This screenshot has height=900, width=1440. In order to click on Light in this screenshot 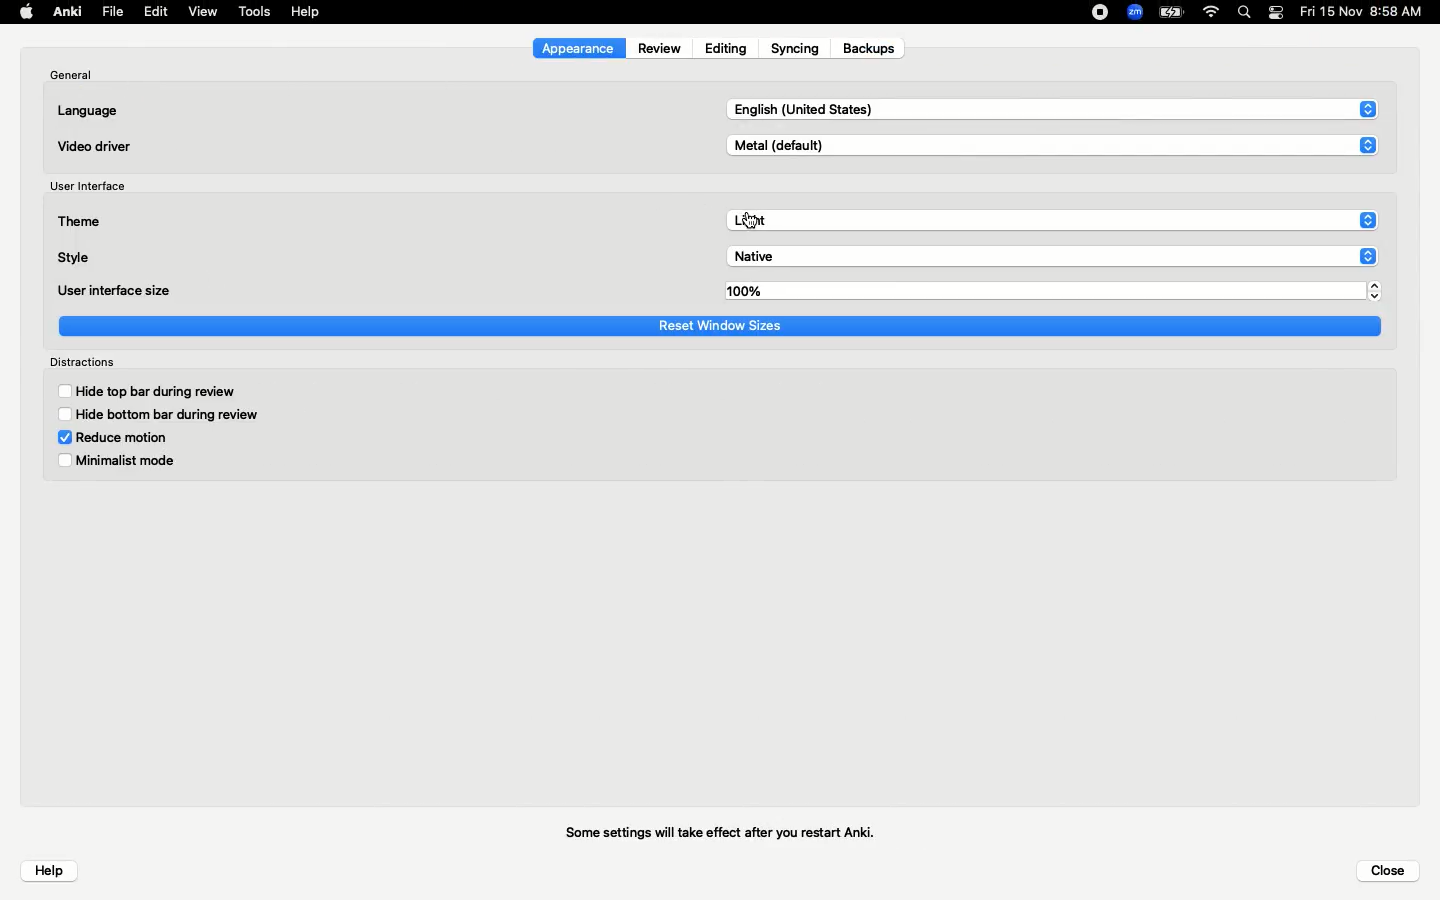, I will do `click(1049, 219)`.